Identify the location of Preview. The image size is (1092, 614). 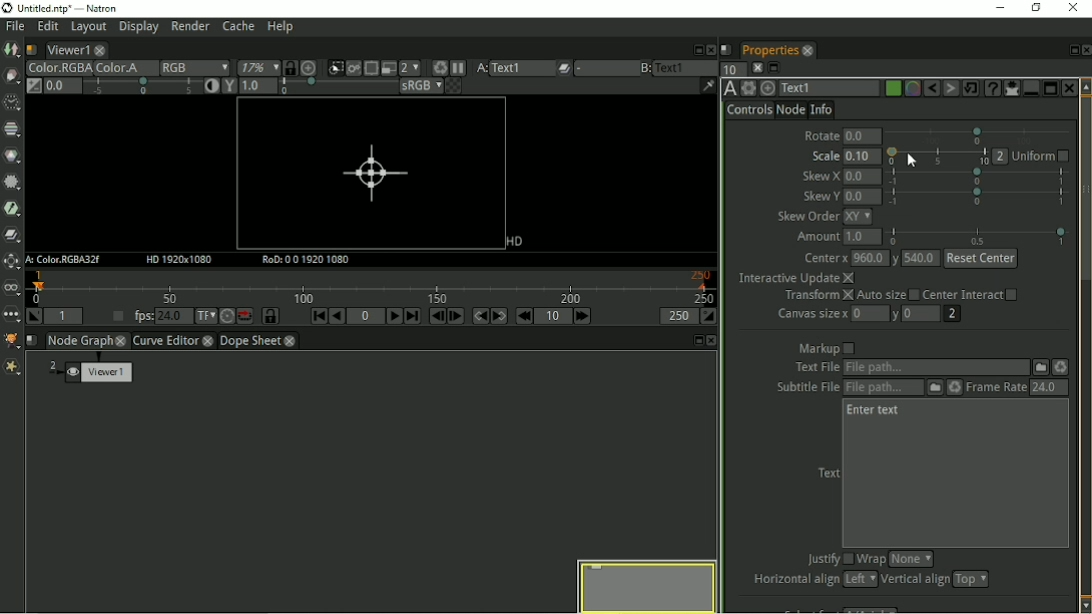
(644, 586).